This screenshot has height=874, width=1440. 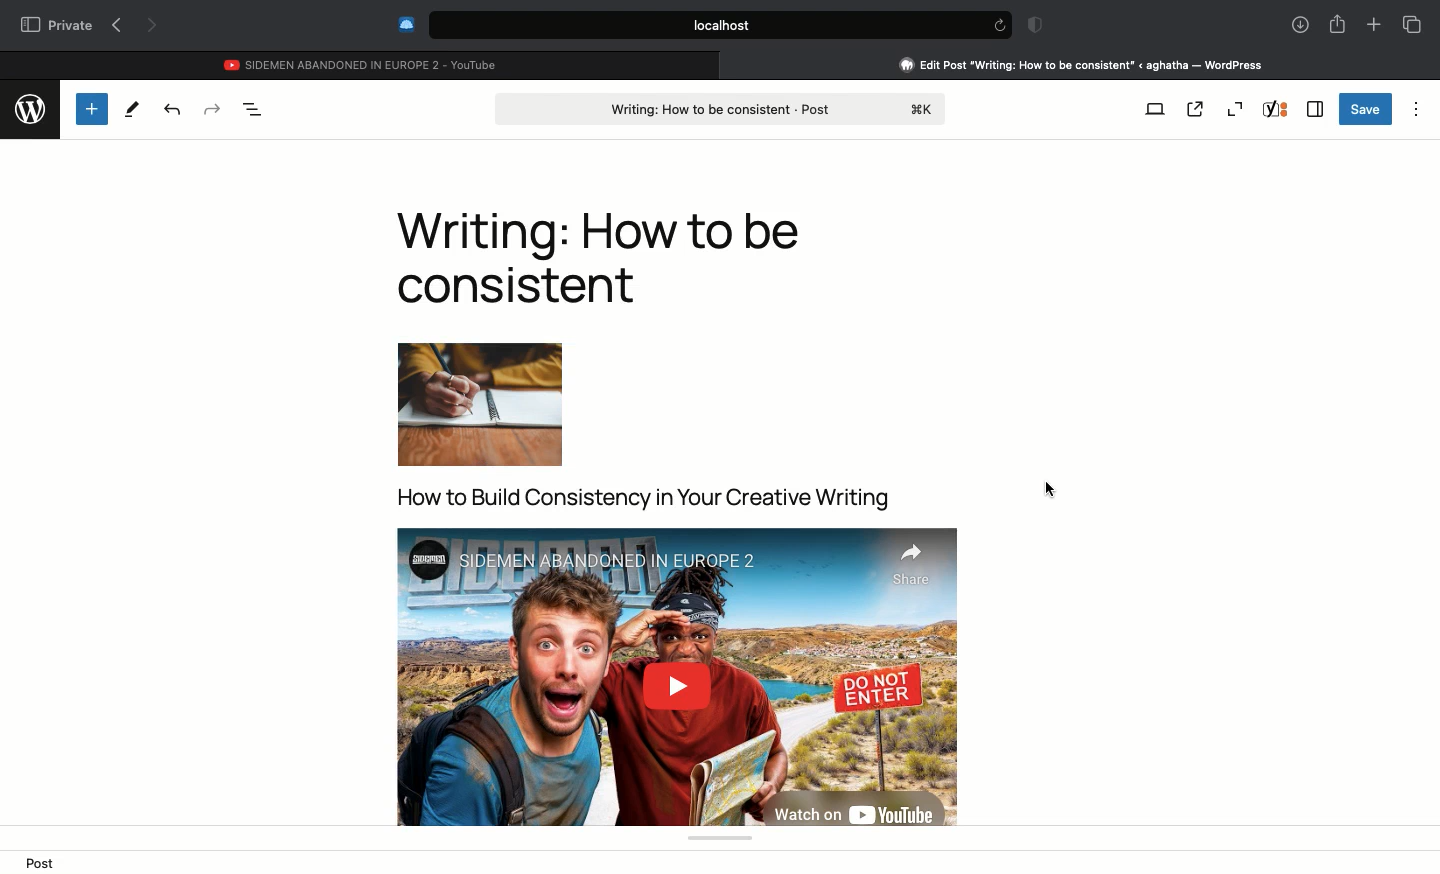 I want to click on Options, so click(x=1418, y=106).